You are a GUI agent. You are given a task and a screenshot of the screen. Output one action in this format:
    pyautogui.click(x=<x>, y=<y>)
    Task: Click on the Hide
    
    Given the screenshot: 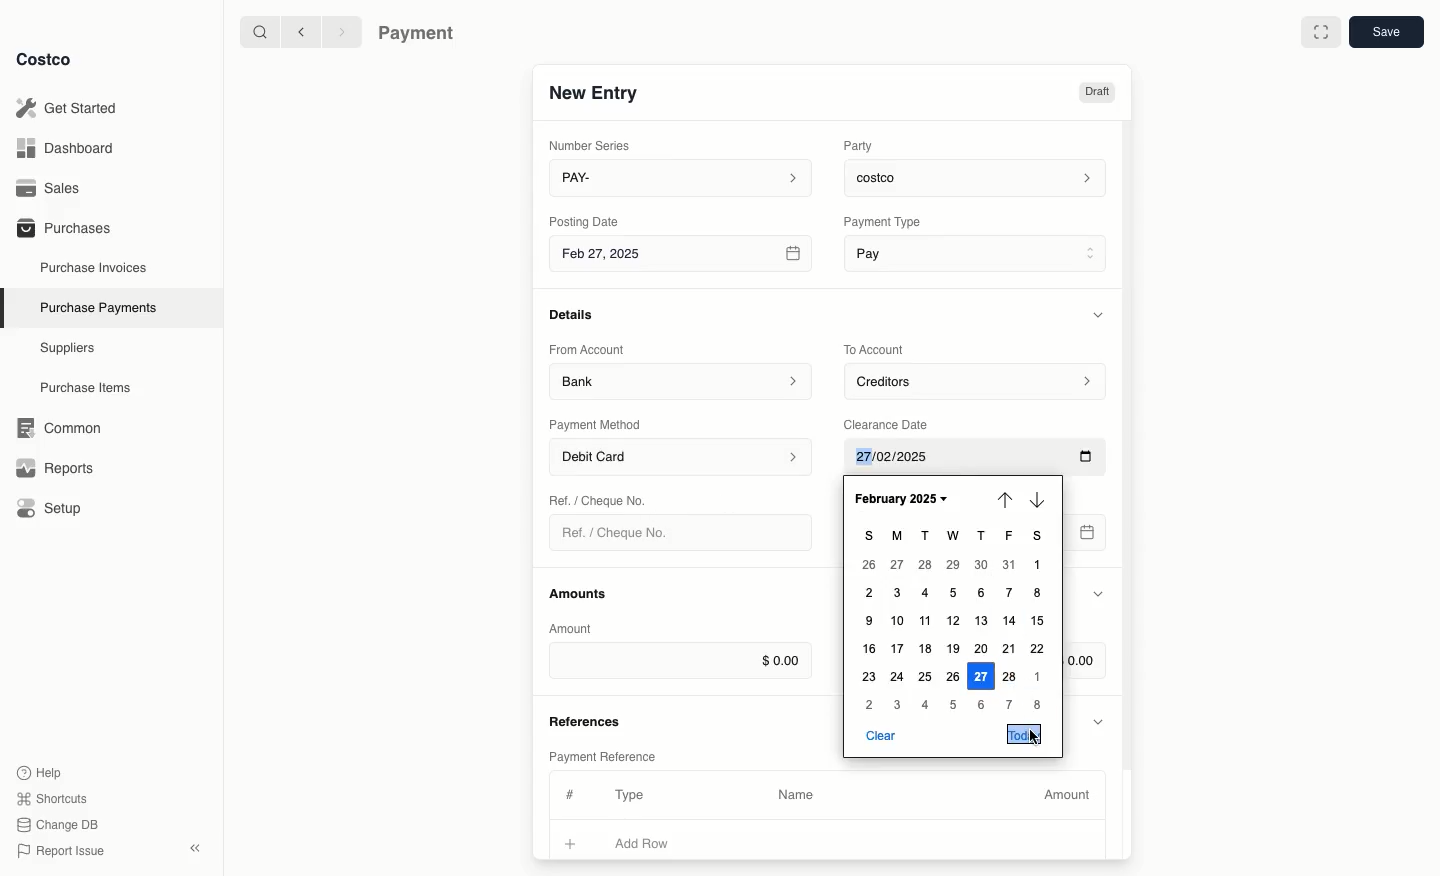 What is the action you would take?
    pyautogui.click(x=1101, y=314)
    